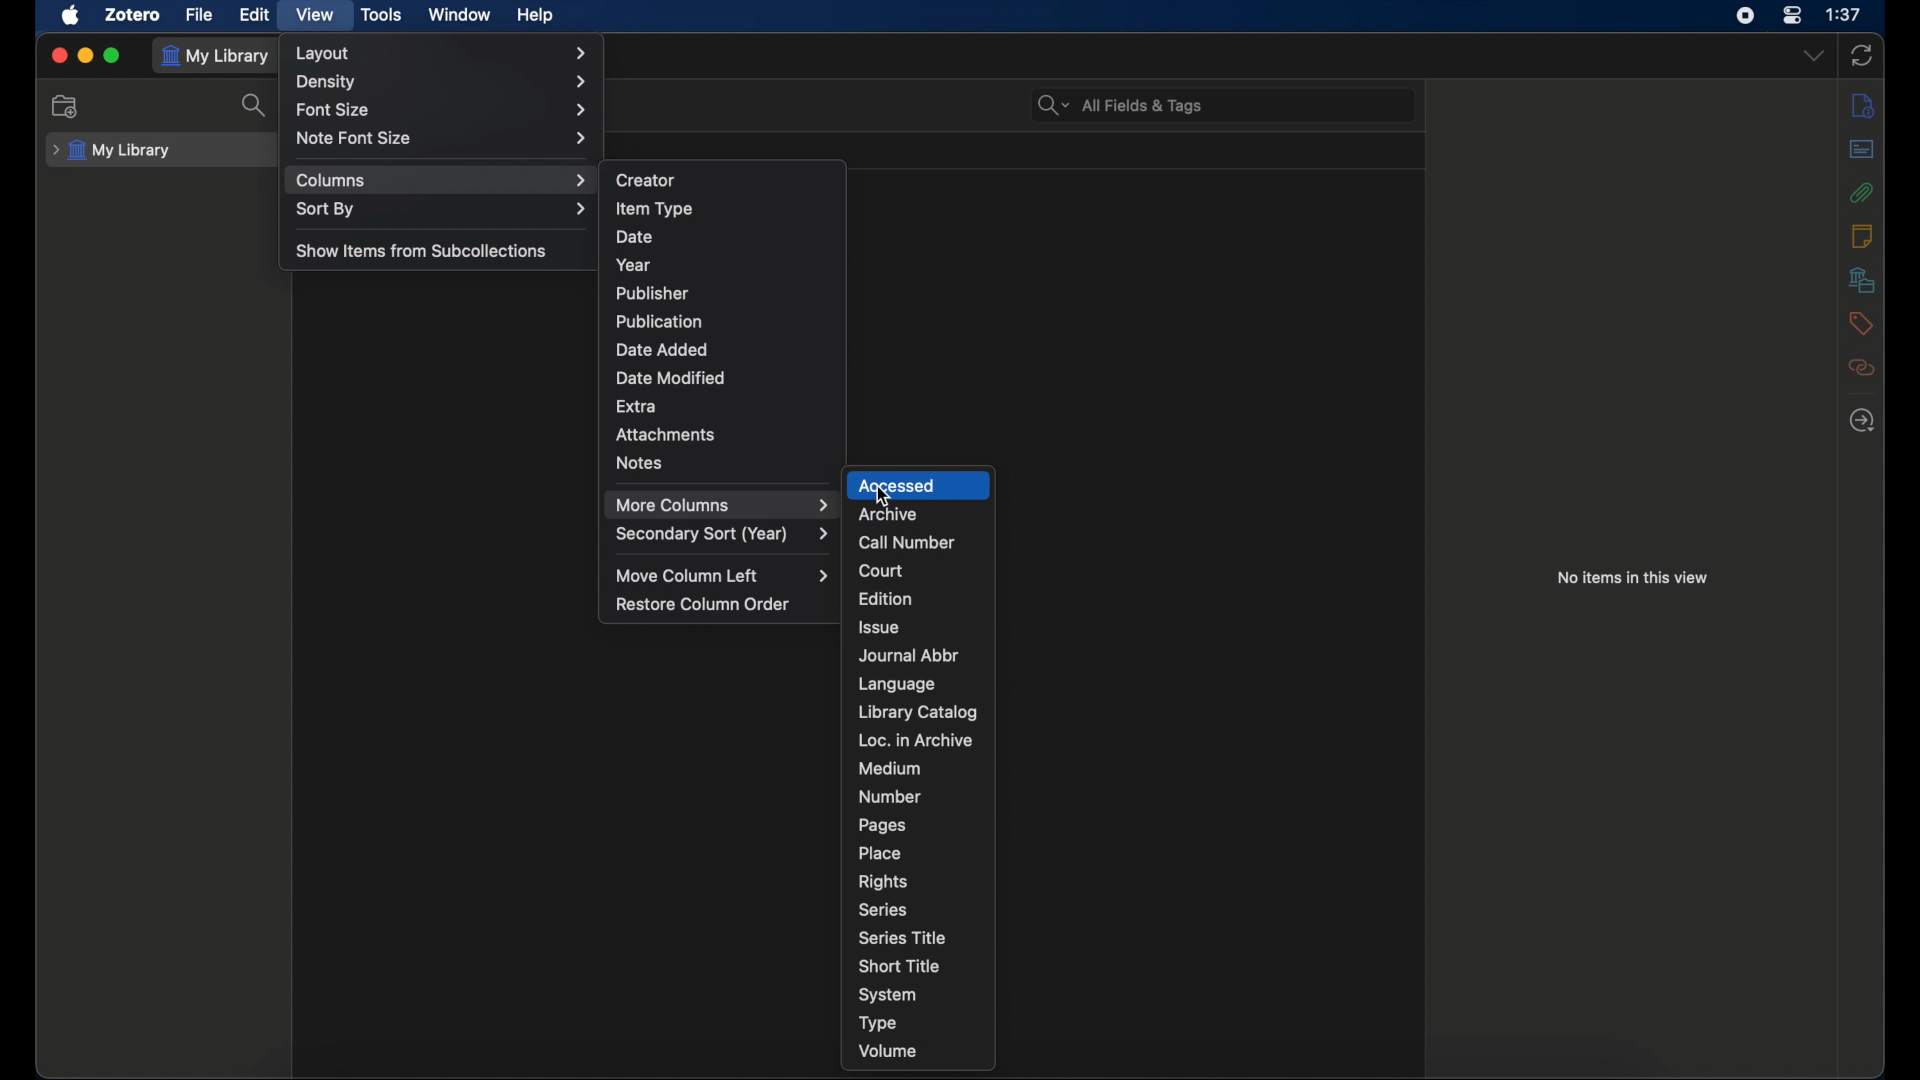 The image size is (1920, 1080). What do you see at coordinates (634, 237) in the screenshot?
I see `date` at bounding box center [634, 237].